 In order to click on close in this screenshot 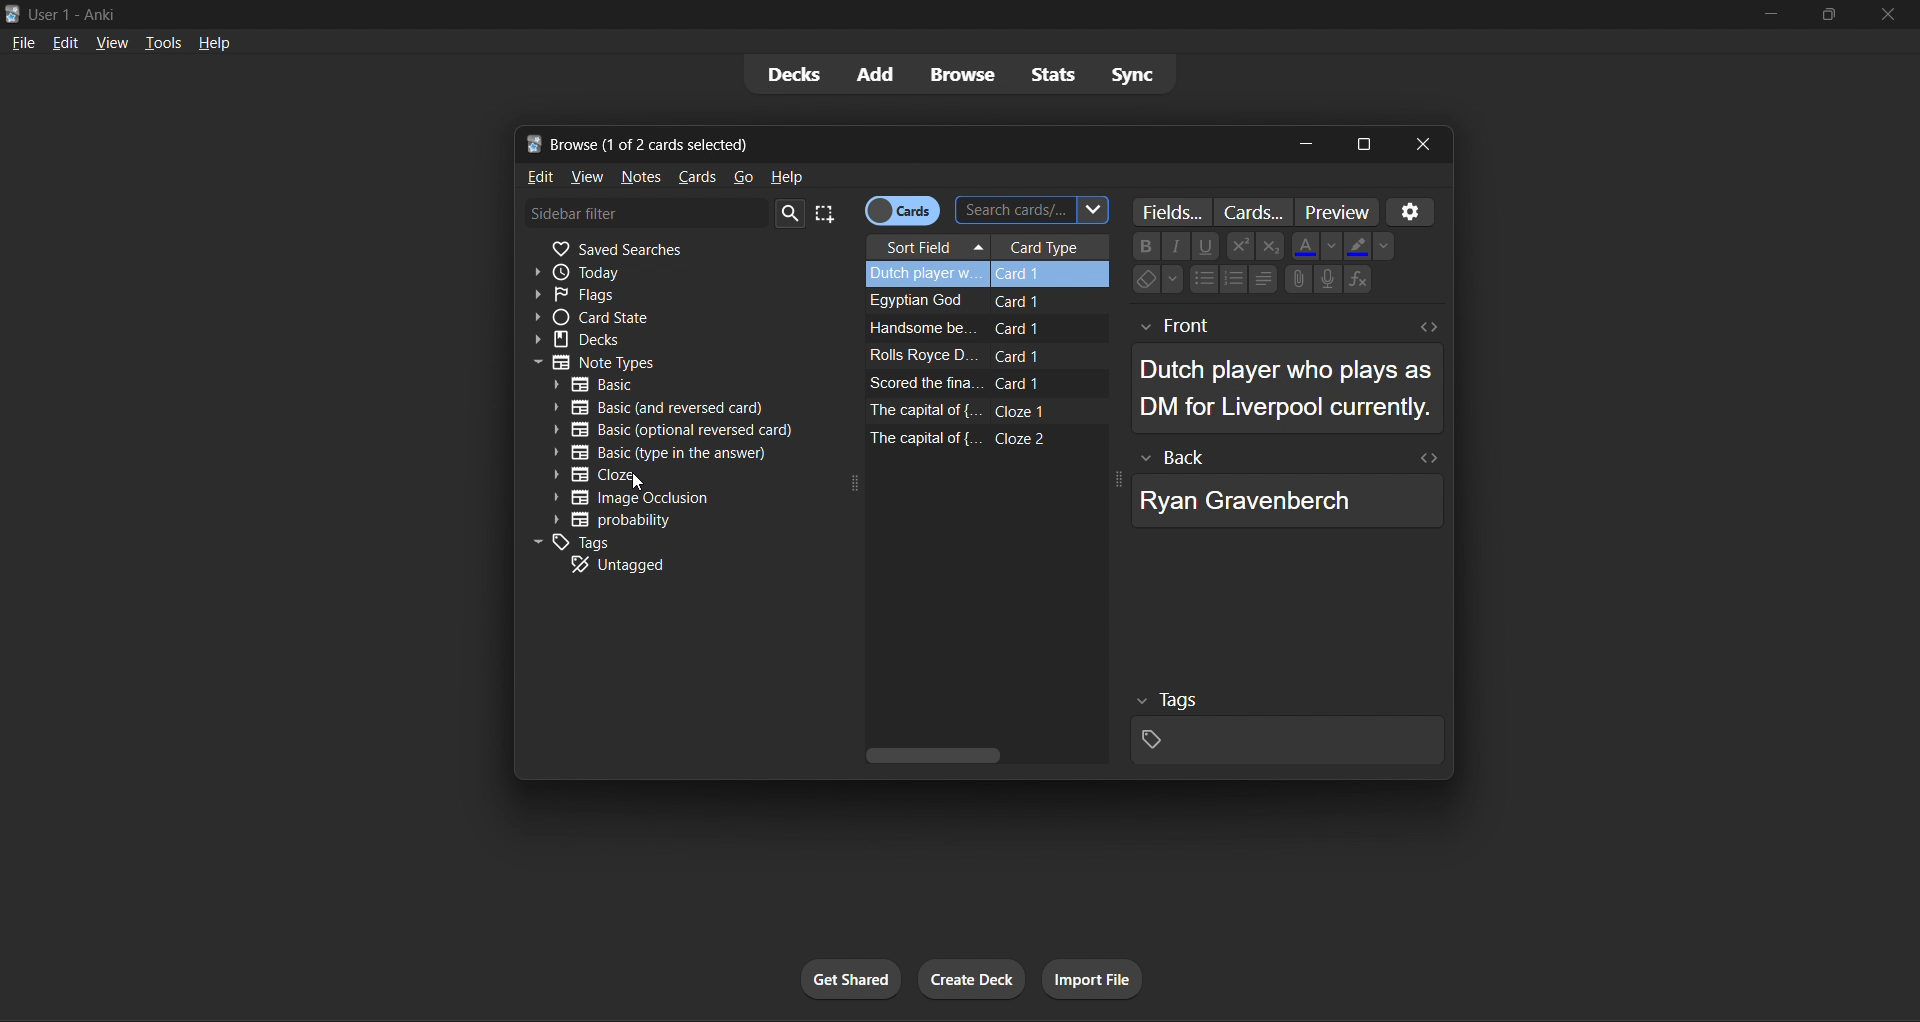, I will do `click(1426, 144)`.